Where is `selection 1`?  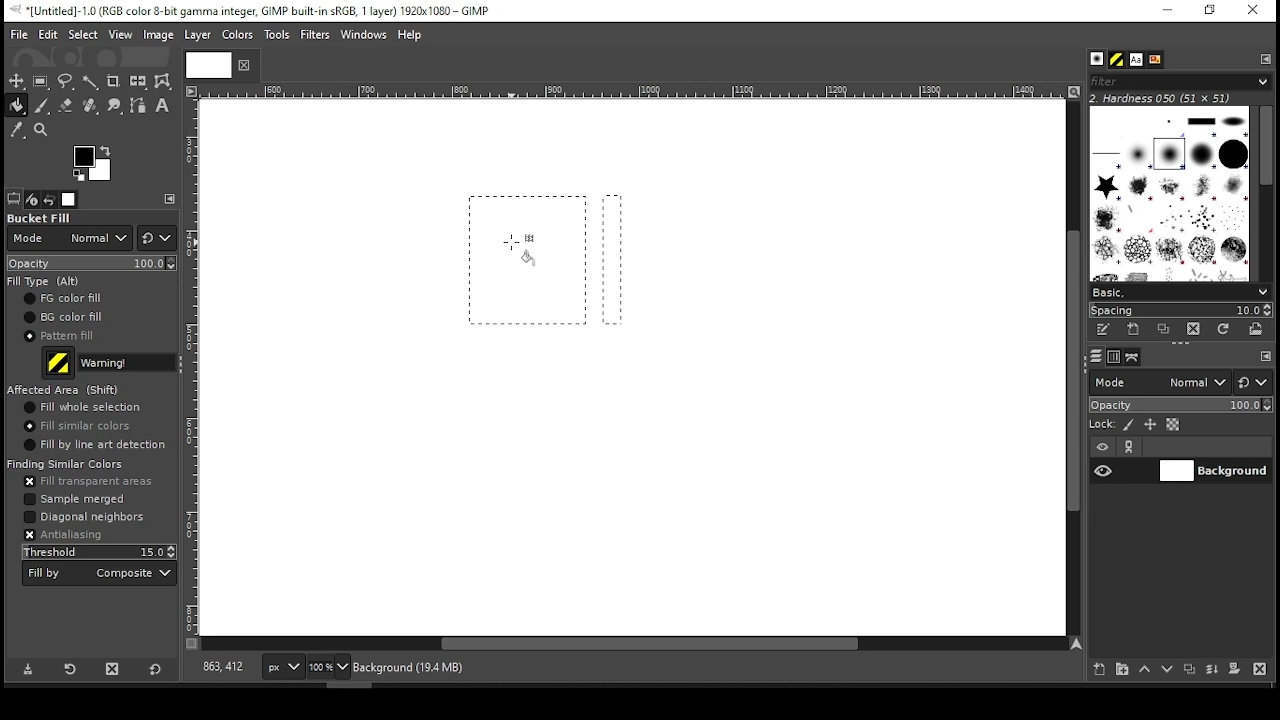
selection 1 is located at coordinates (528, 257).